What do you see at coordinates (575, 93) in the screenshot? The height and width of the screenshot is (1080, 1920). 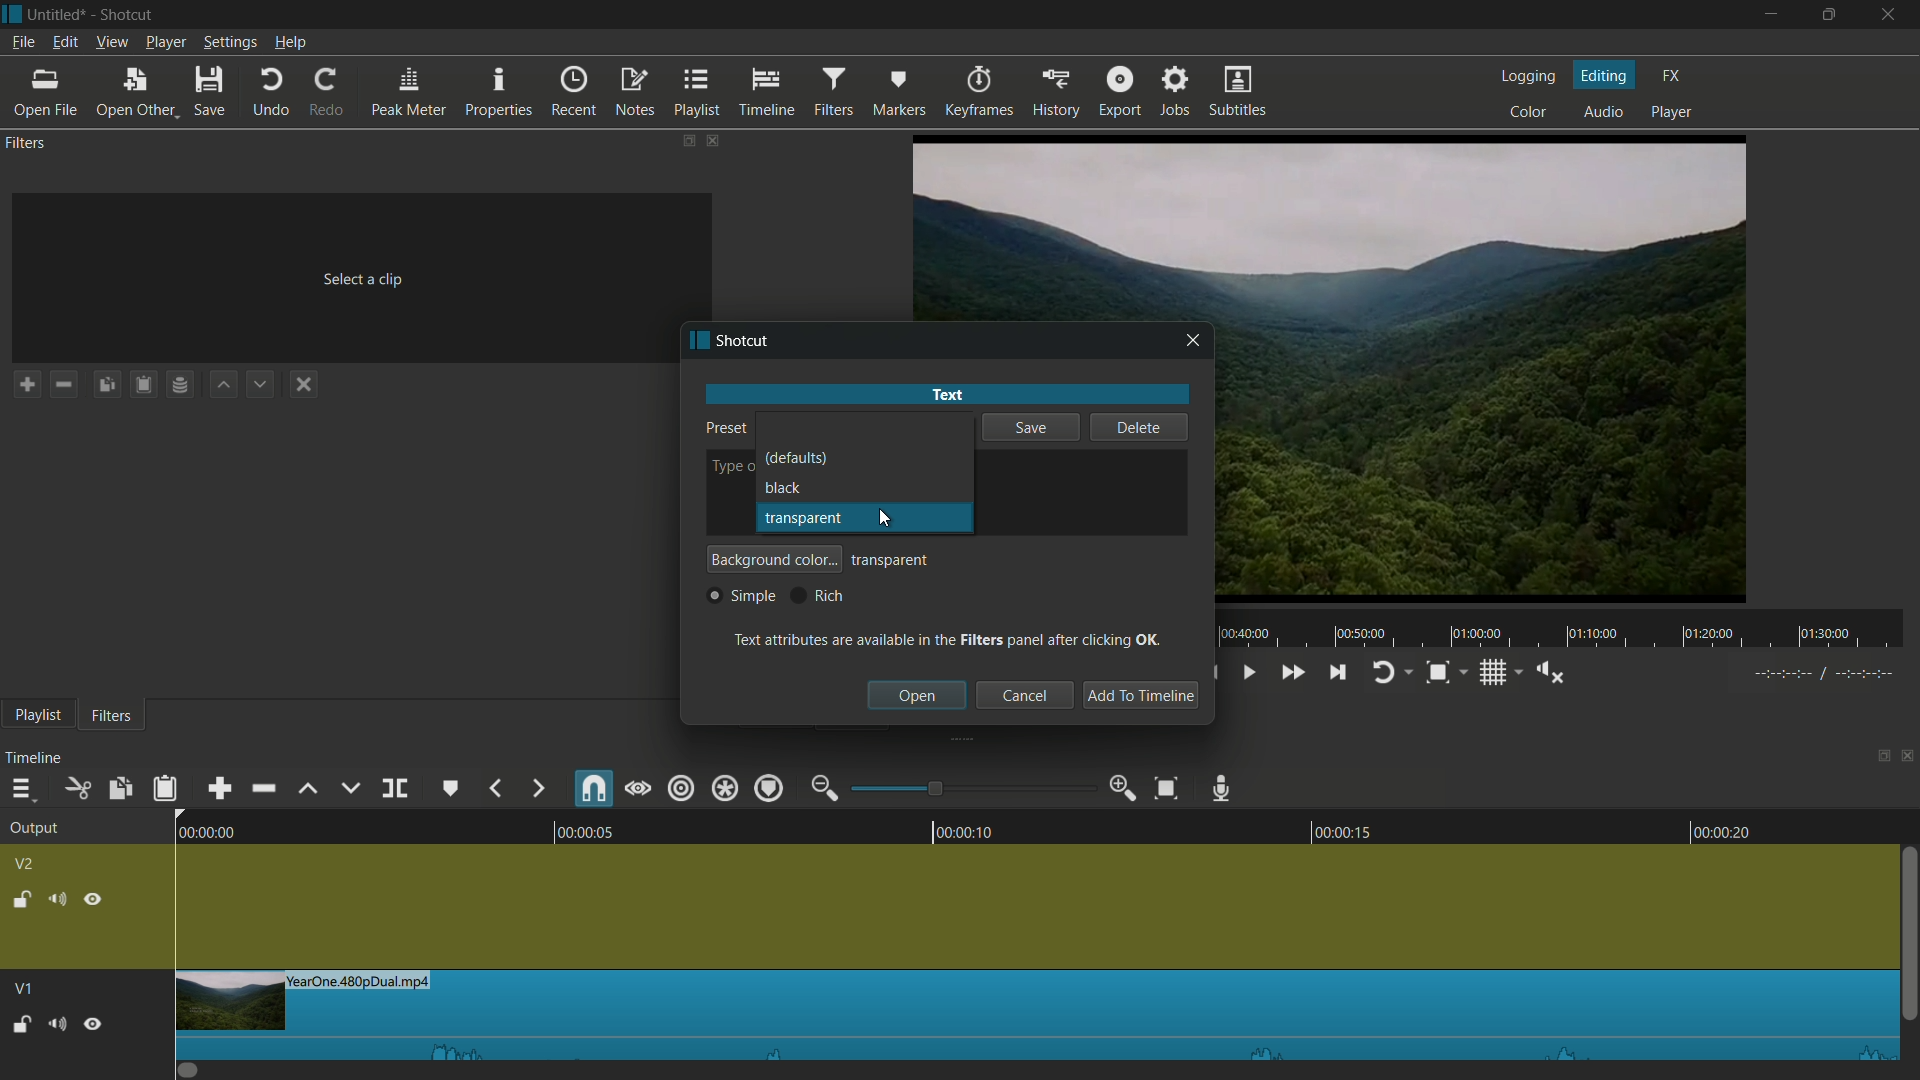 I see `recent` at bounding box center [575, 93].